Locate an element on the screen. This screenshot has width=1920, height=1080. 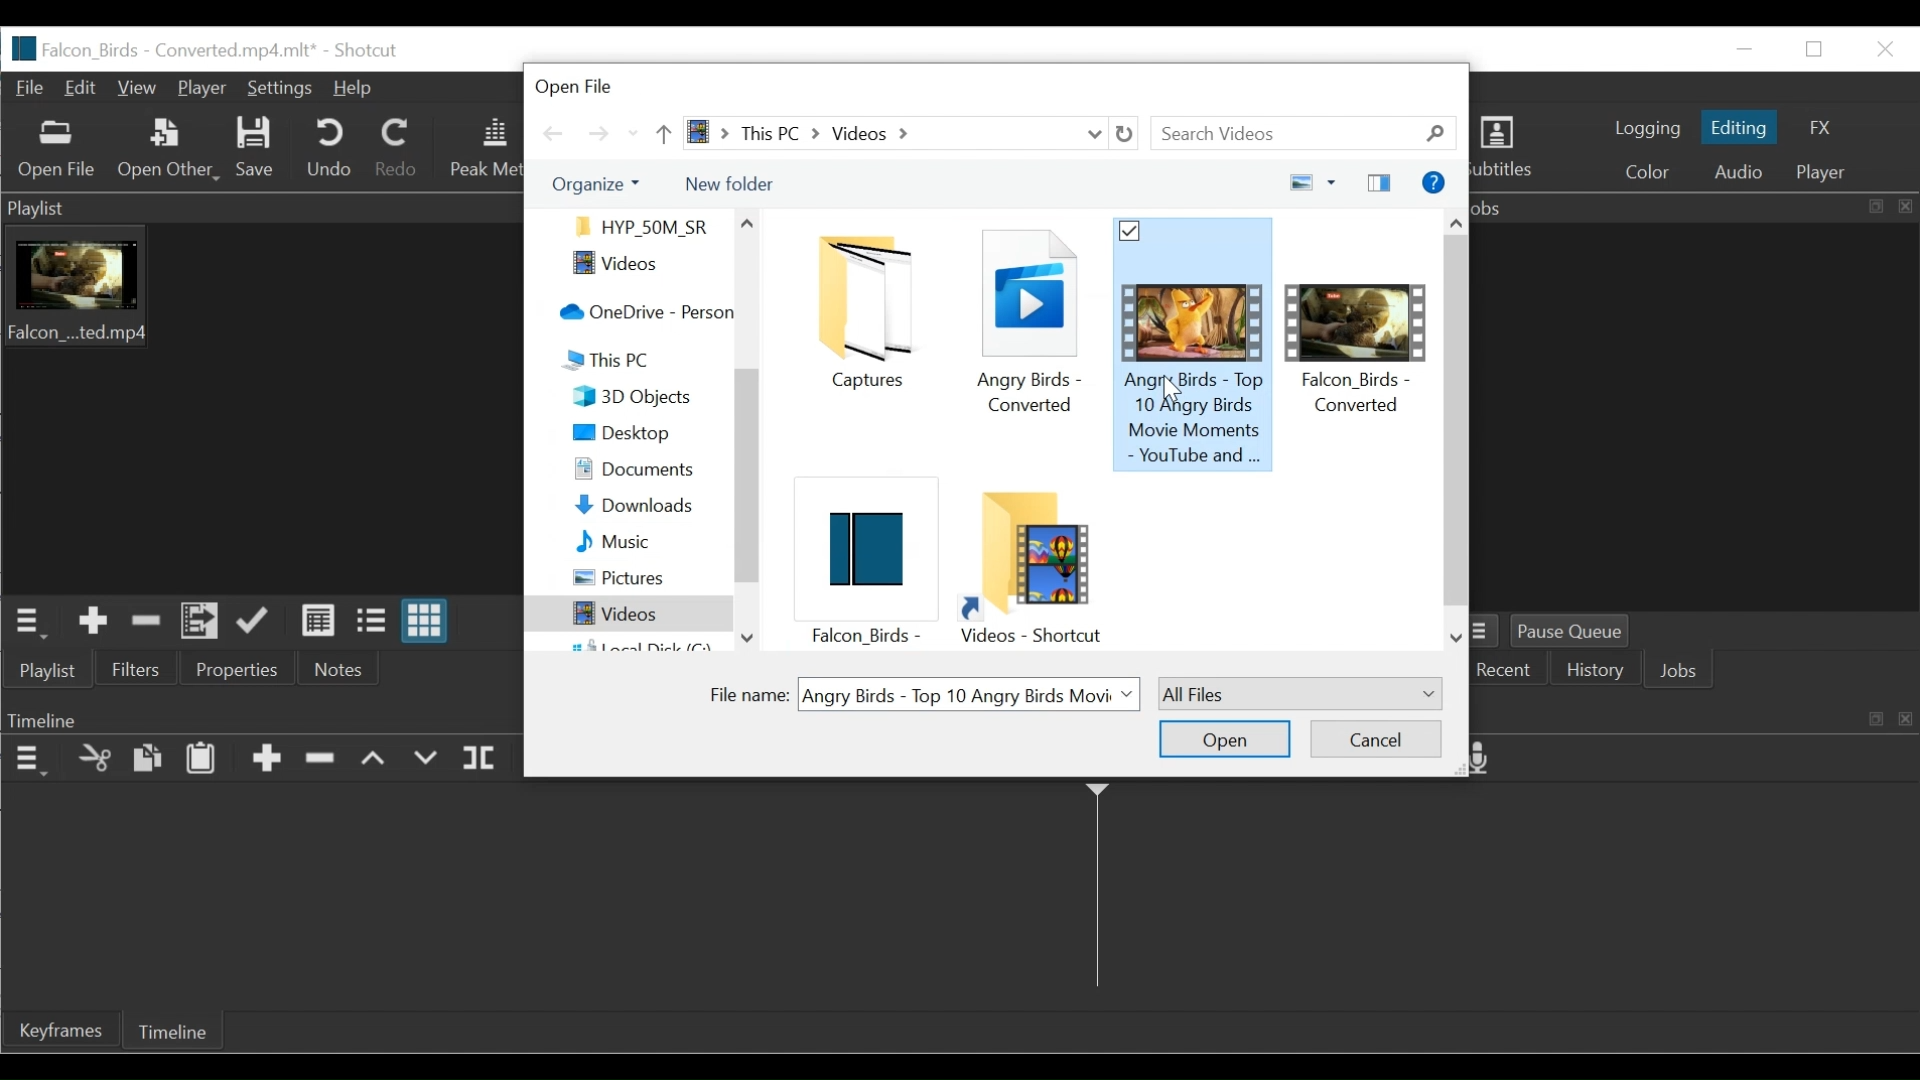
Timeline Panel is located at coordinates (28, 760).